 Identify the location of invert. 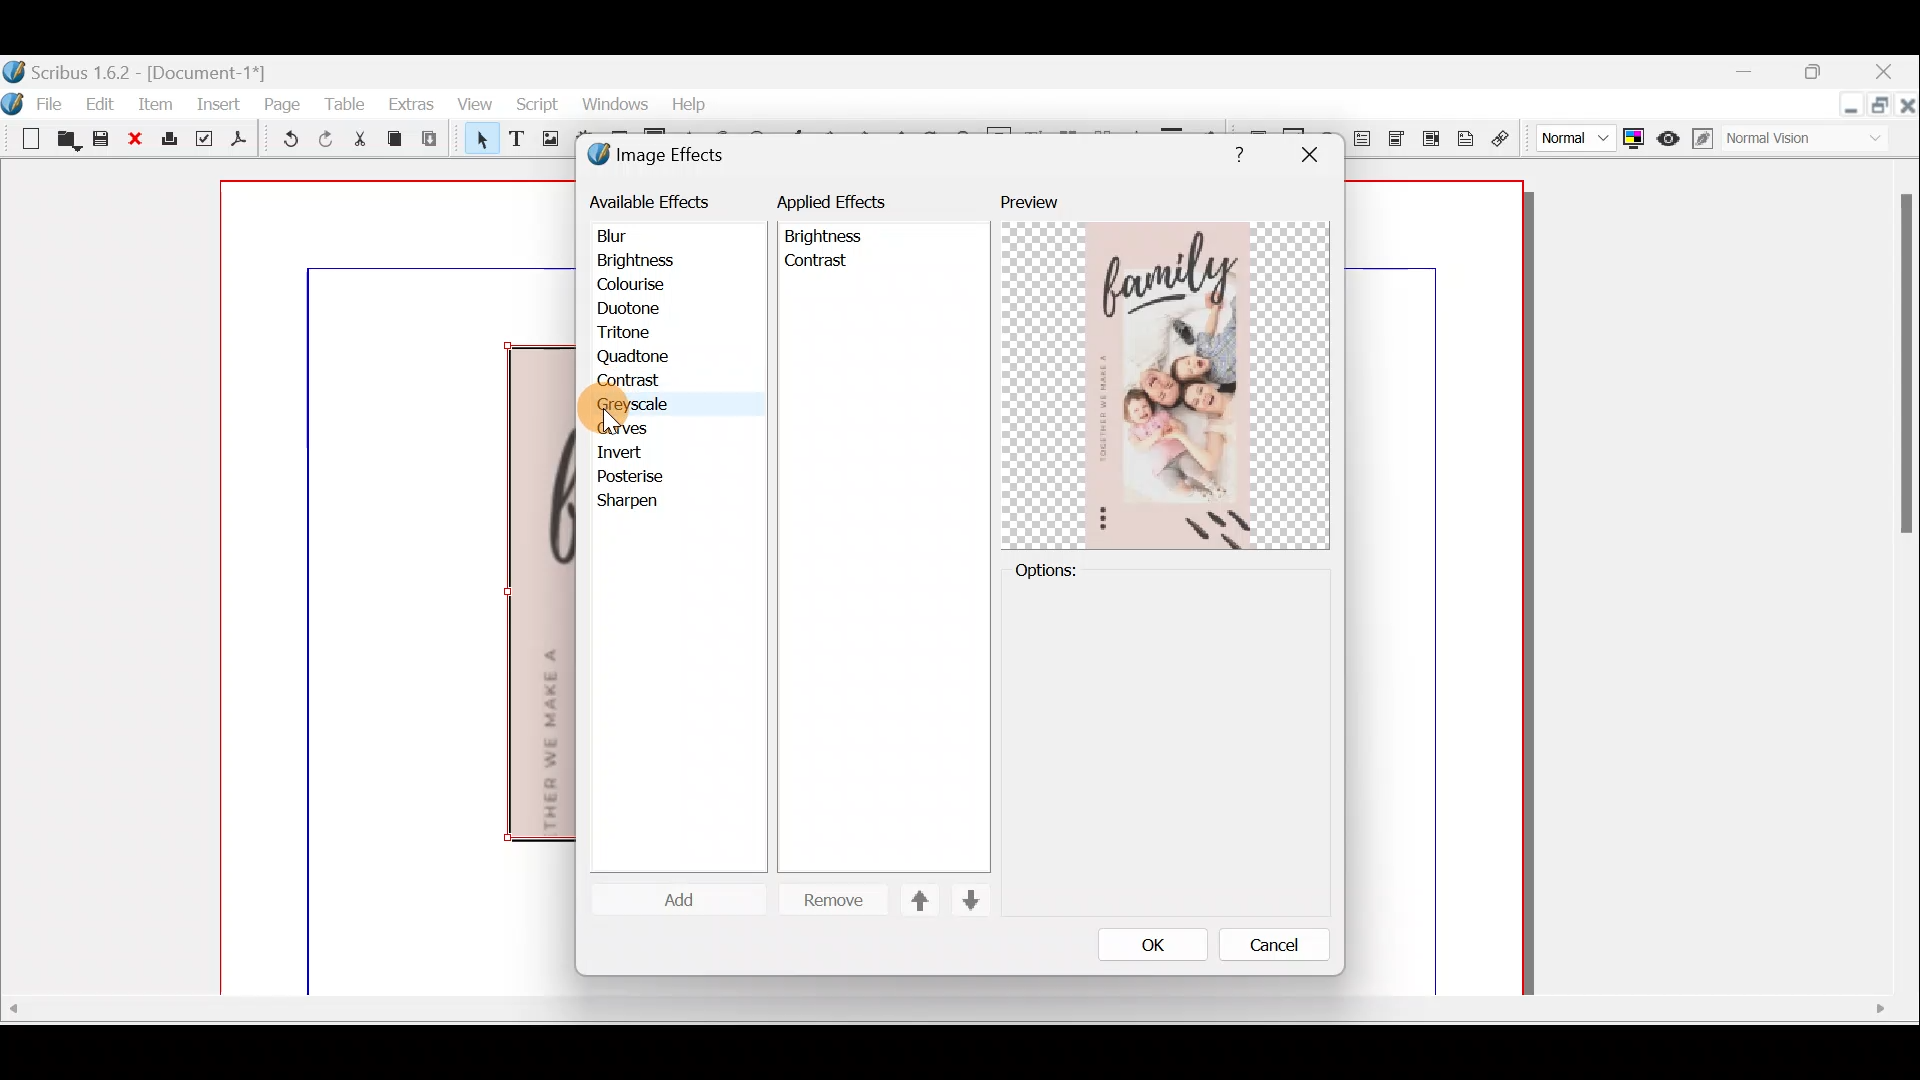
(632, 453).